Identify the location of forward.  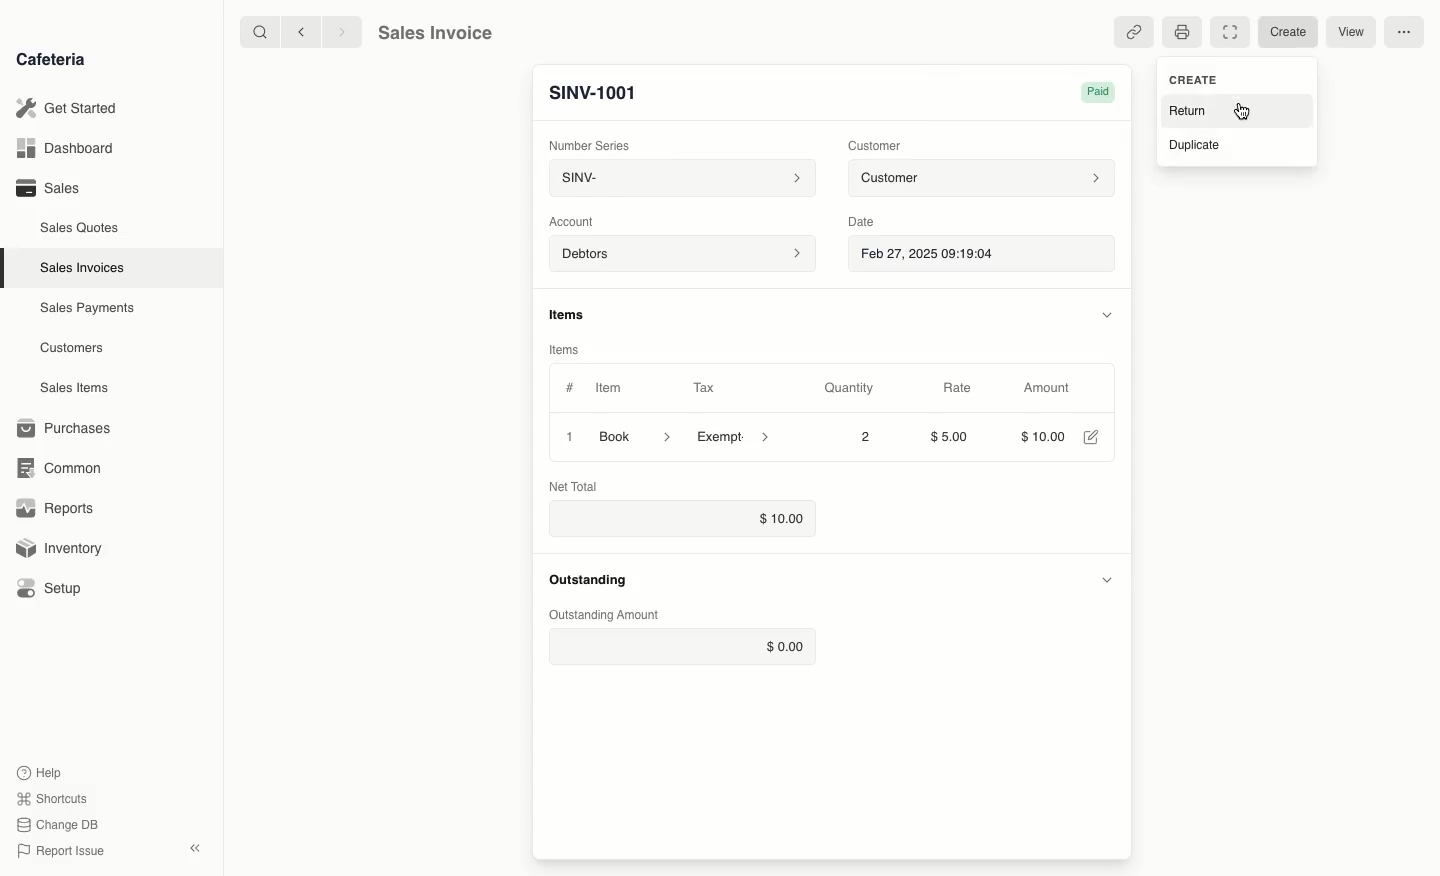
(344, 32).